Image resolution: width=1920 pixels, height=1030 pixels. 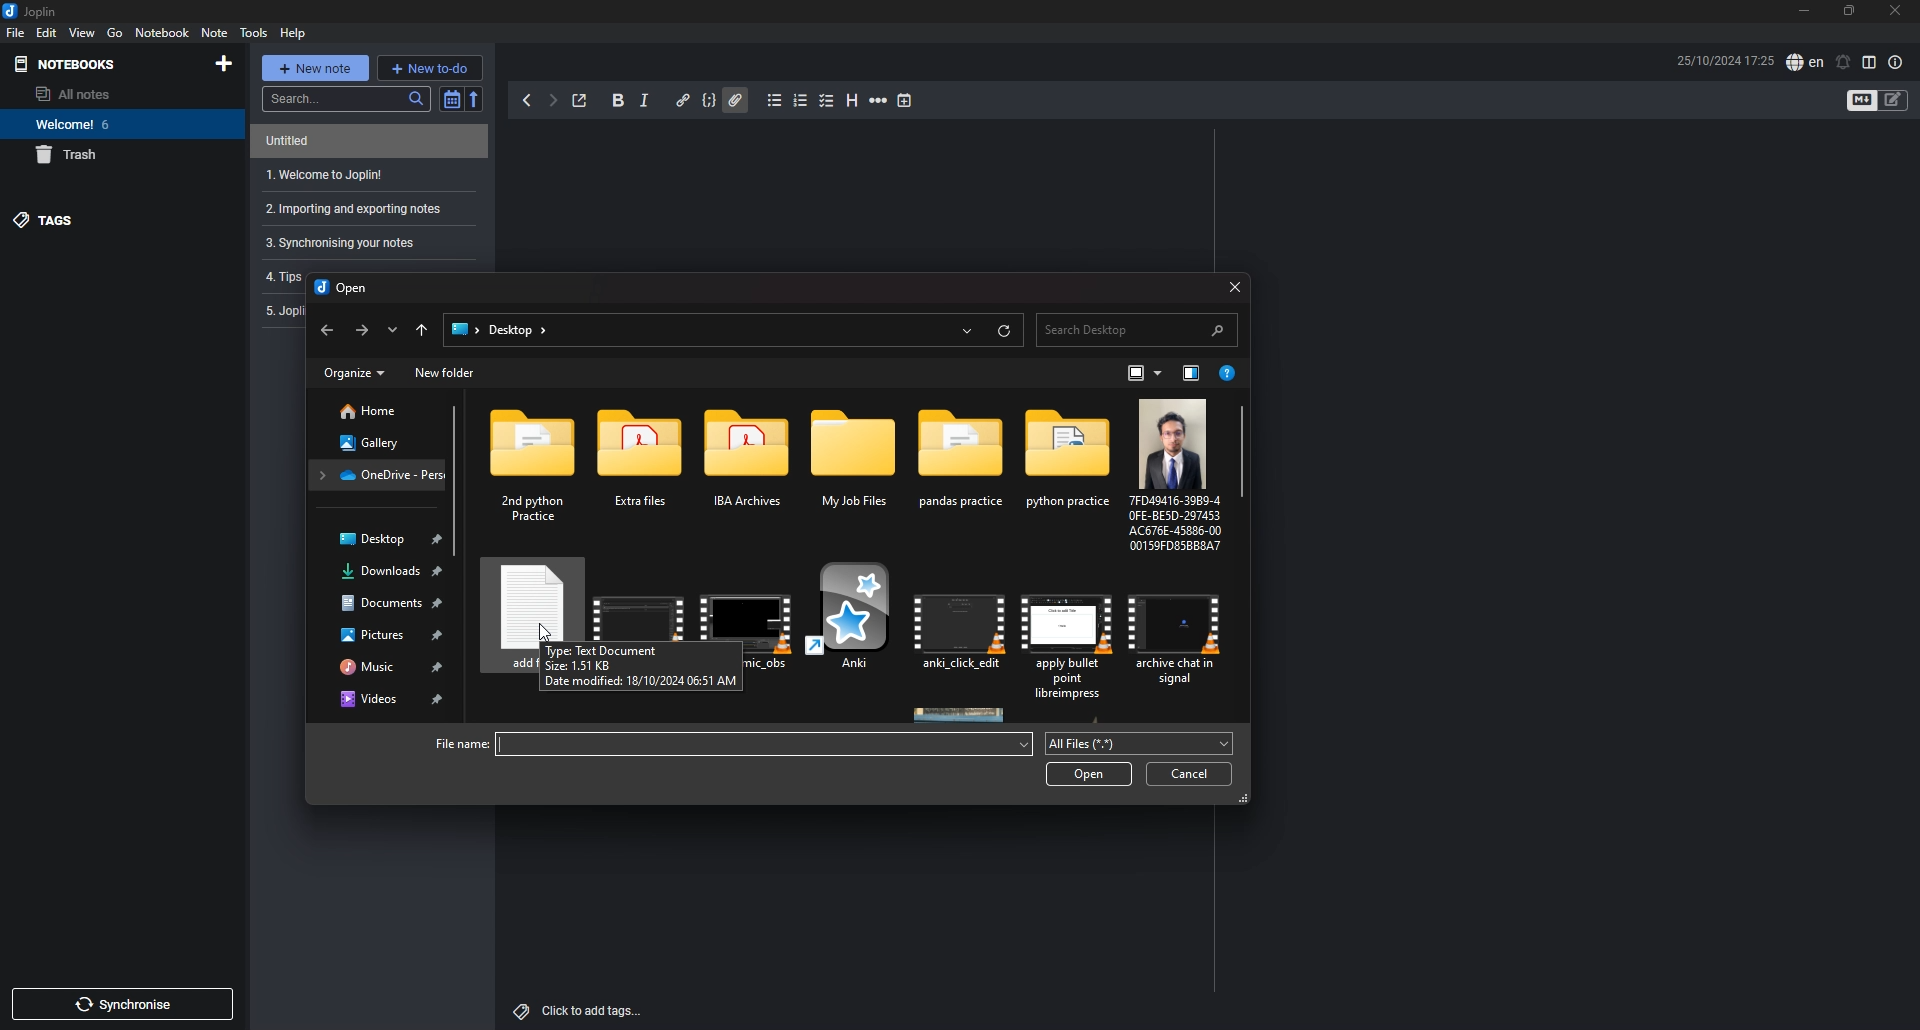 I want to click on file, so click(x=747, y=601).